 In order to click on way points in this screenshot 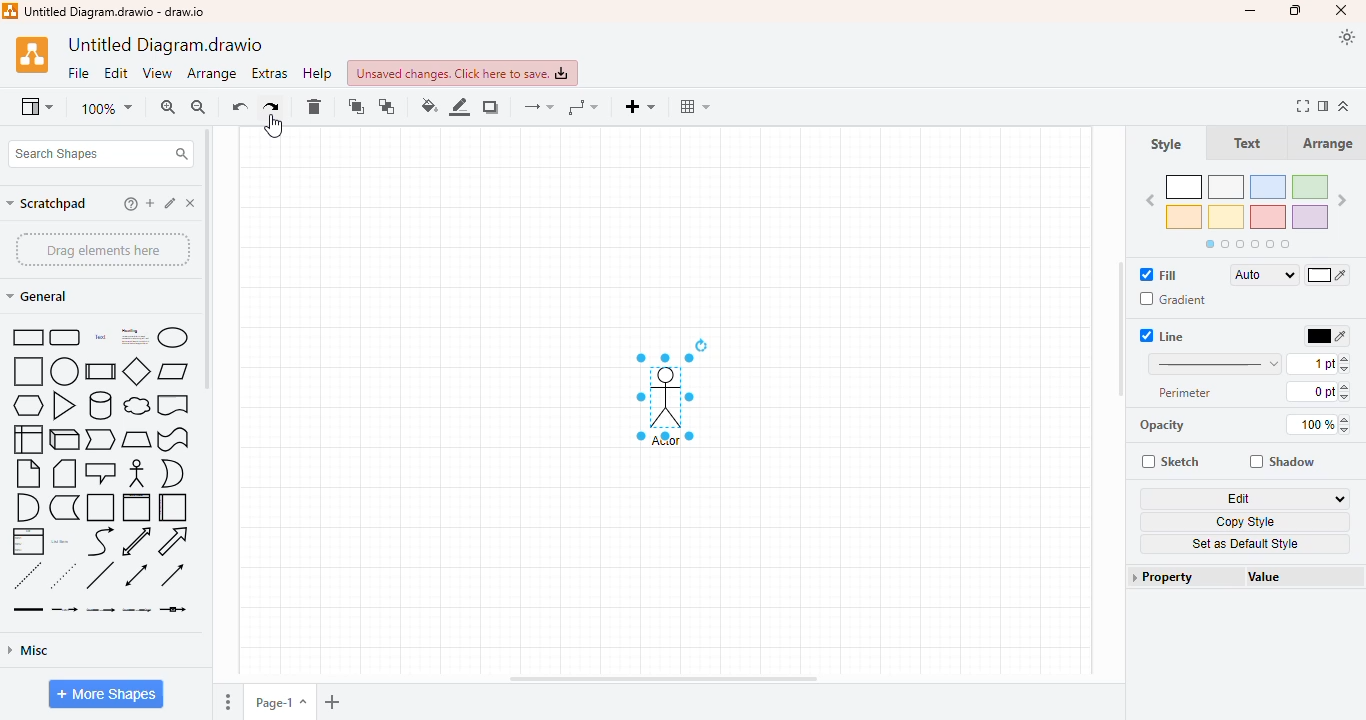, I will do `click(582, 107)`.